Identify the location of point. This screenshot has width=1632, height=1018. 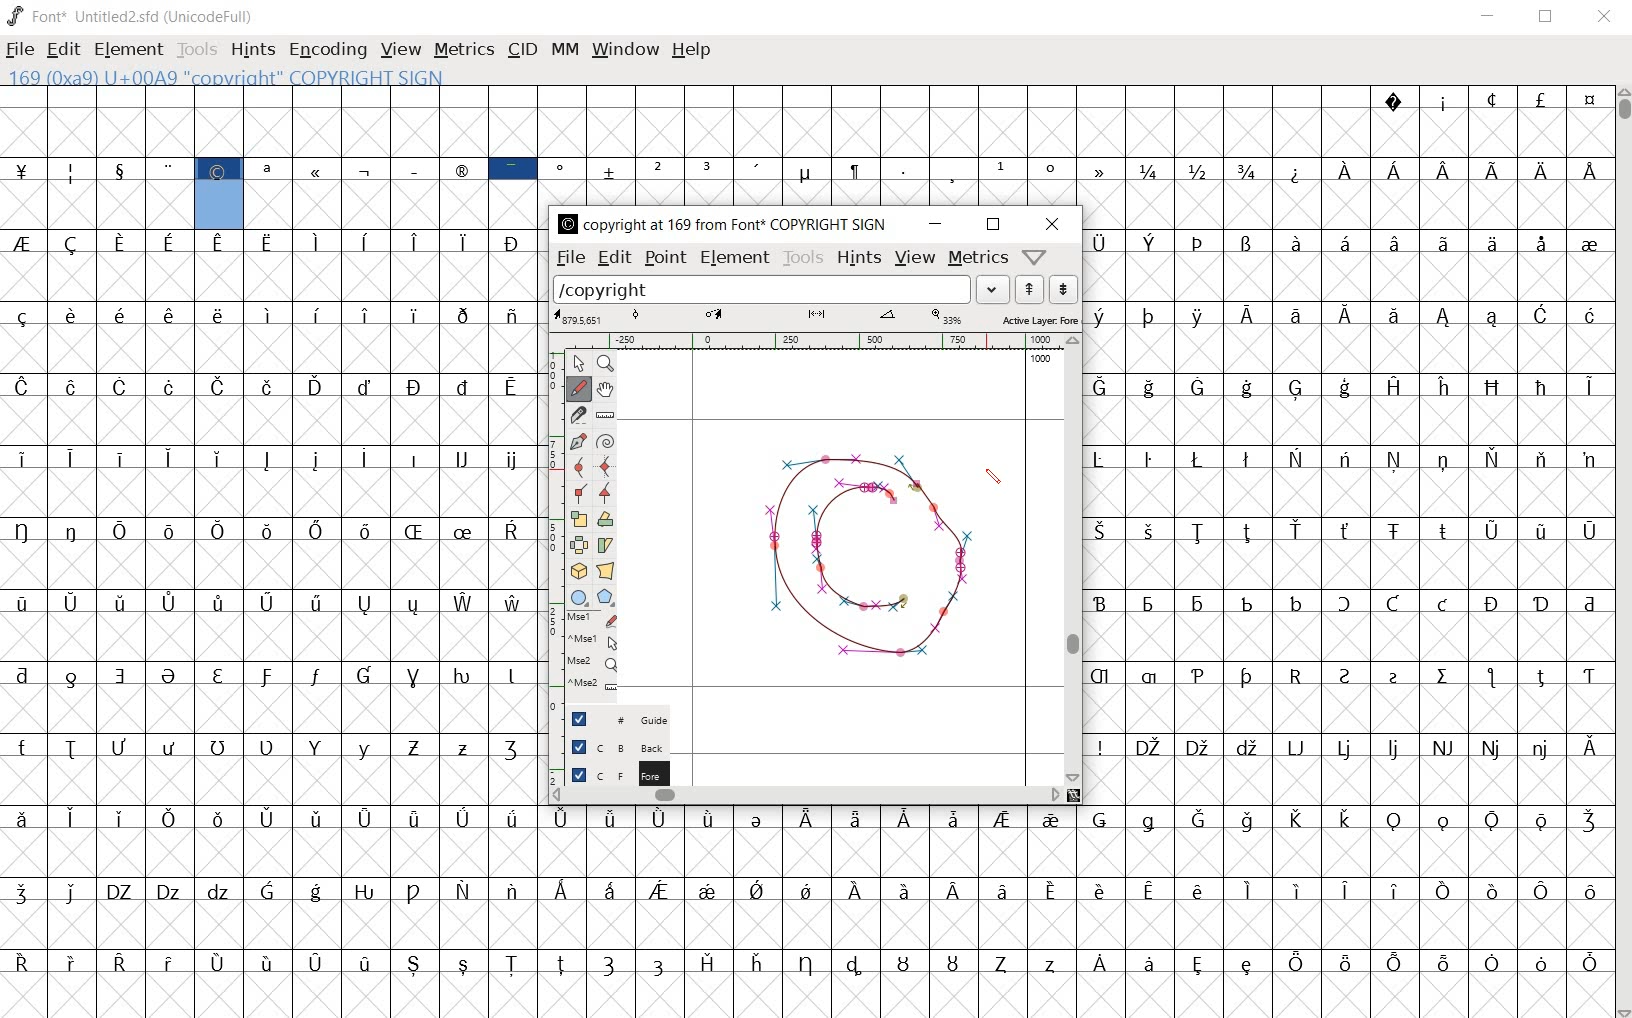
(664, 258).